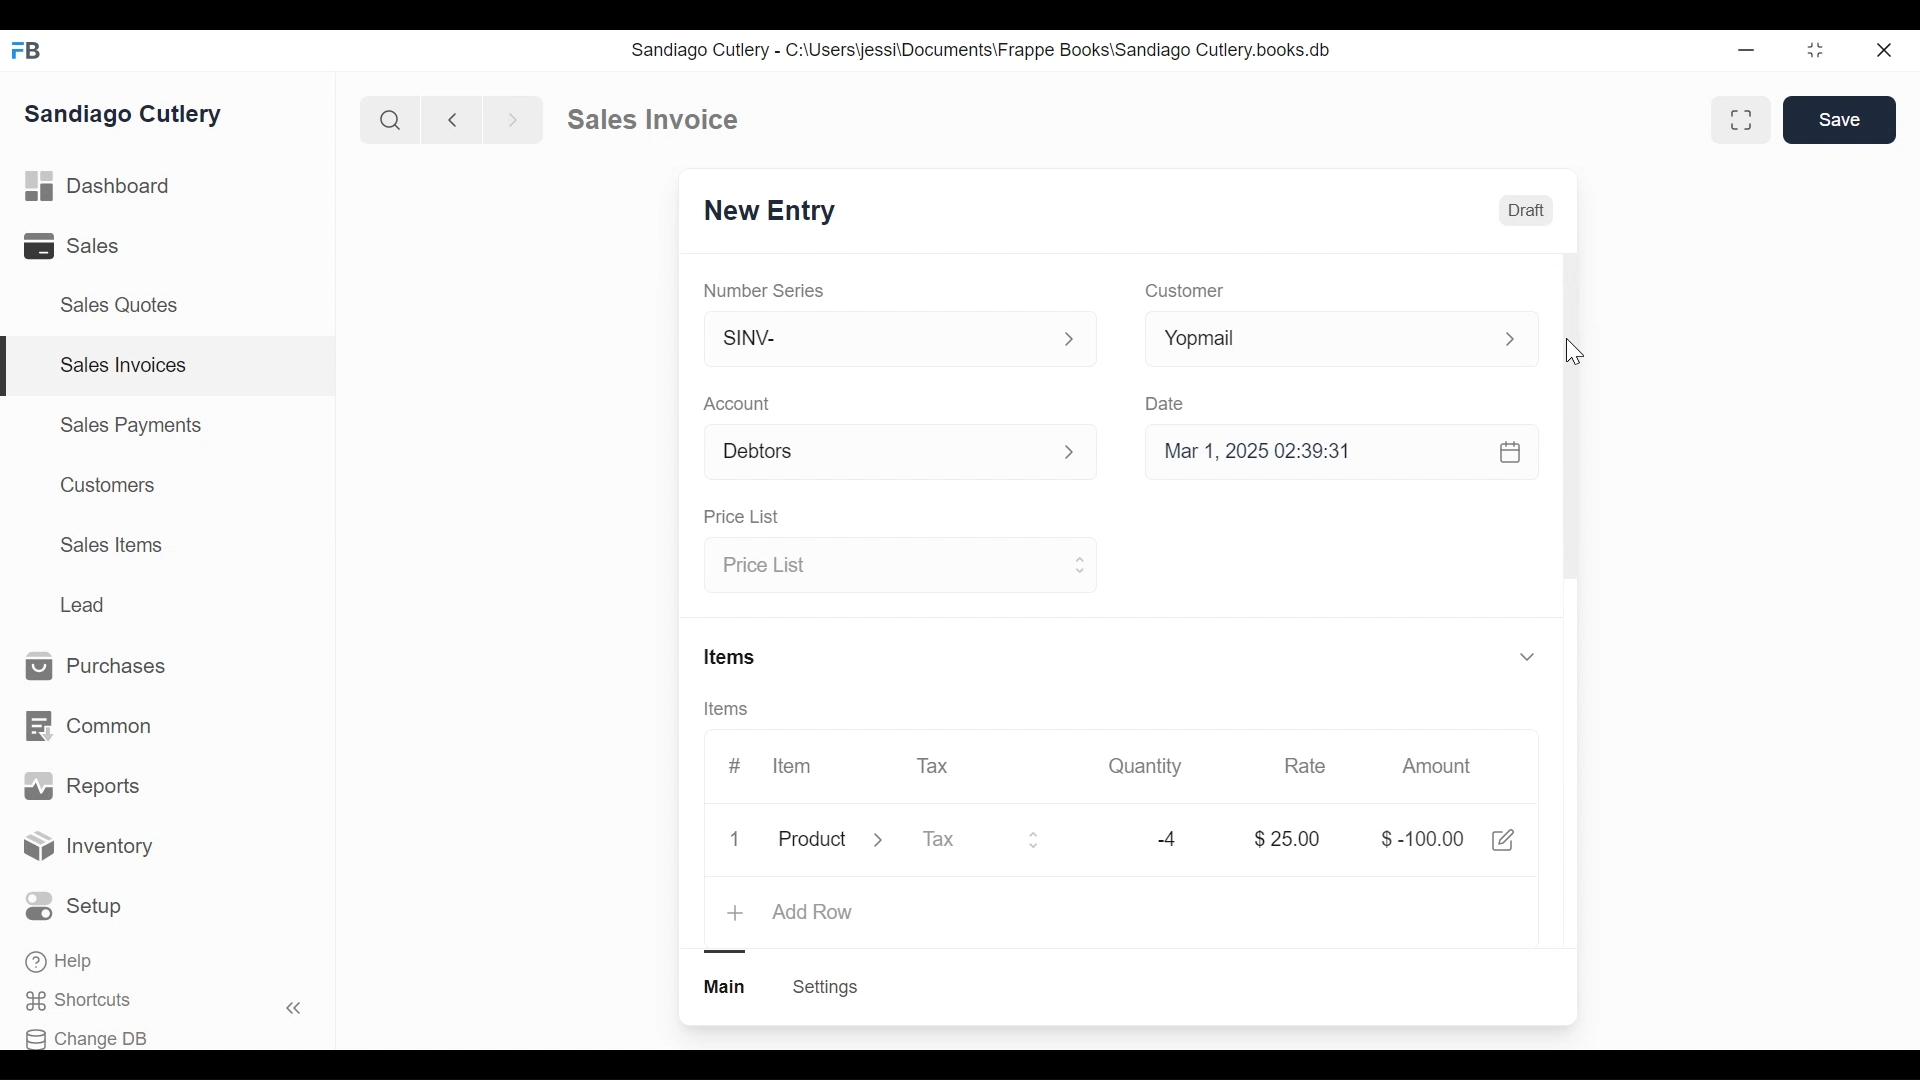 The width and height of the screenshot is (1920, 1080). What do you see at coordinates (892, 336) in the screenshot?
I see `SINV-` at bounding box center [892, 336].